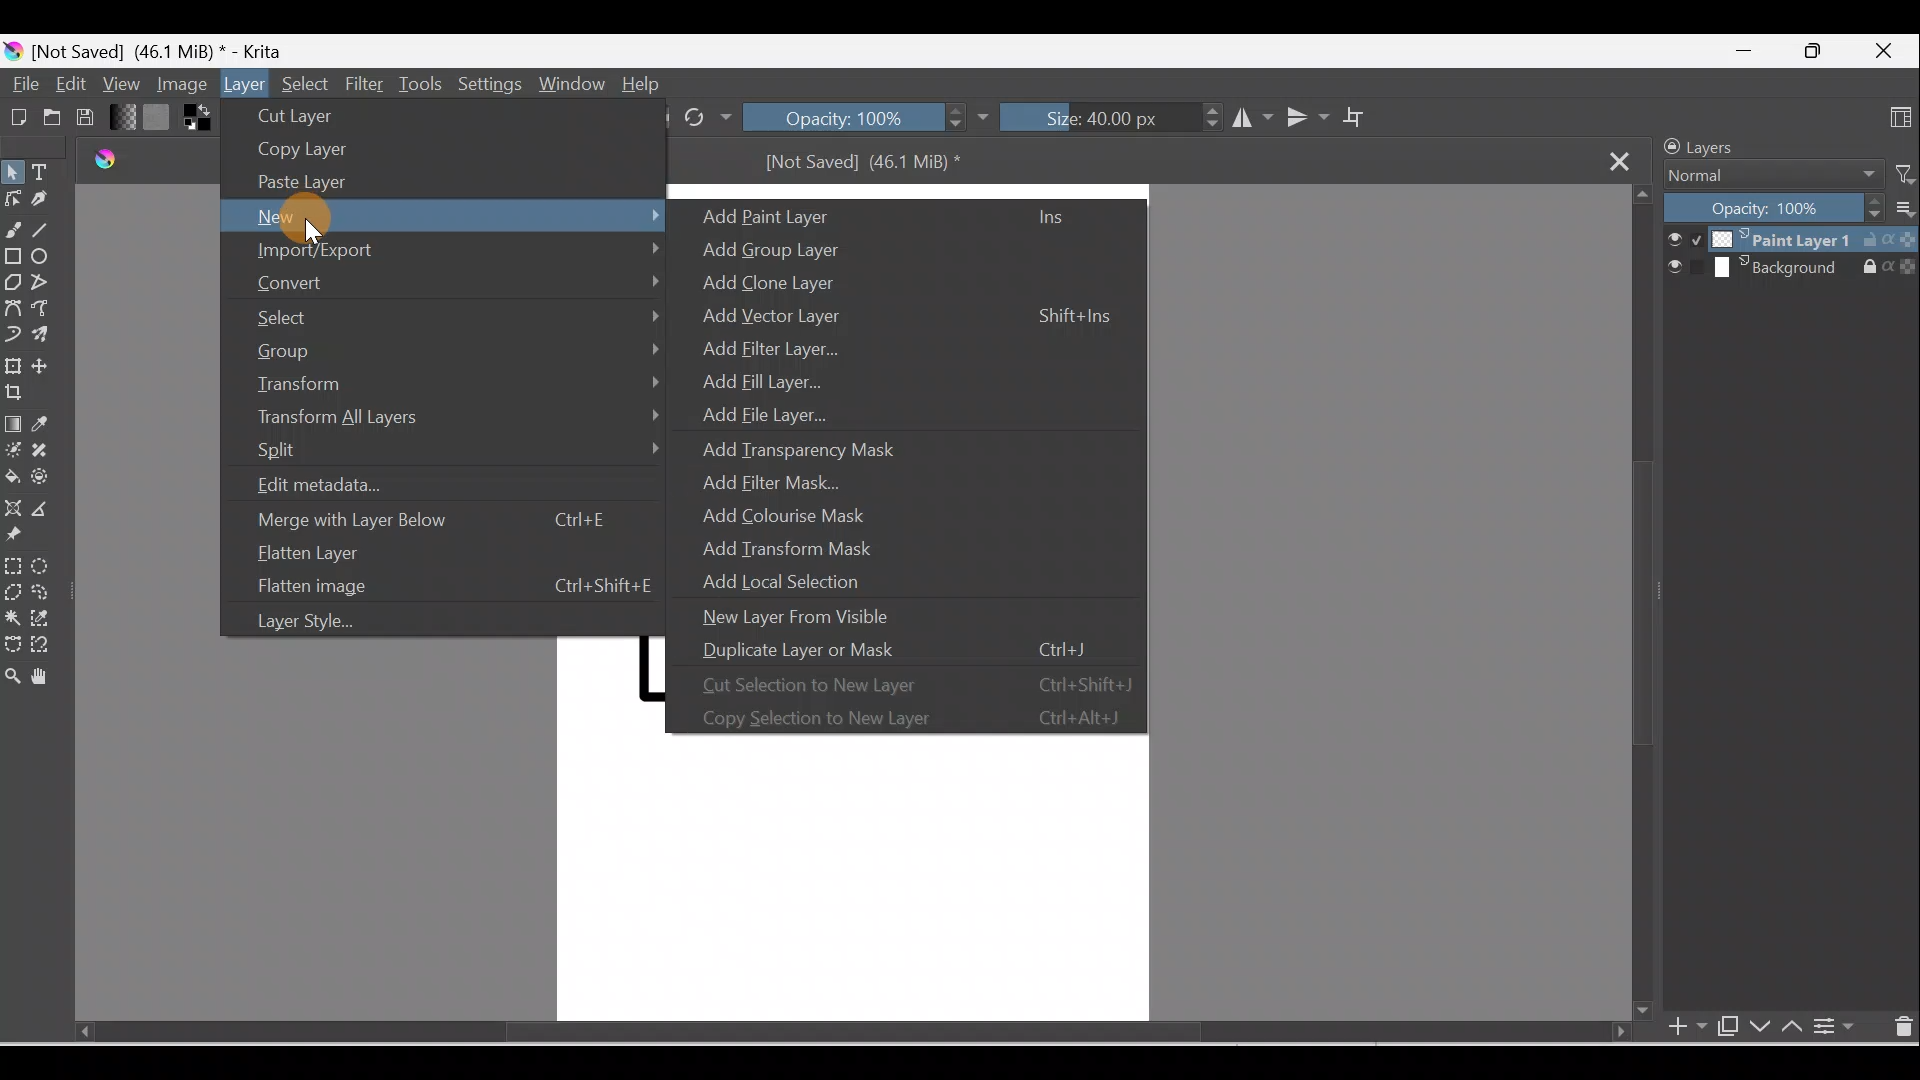 The height and width of the screenshot is (1080, 1920). I want to click on Multibrush tool, so click(47, 338).